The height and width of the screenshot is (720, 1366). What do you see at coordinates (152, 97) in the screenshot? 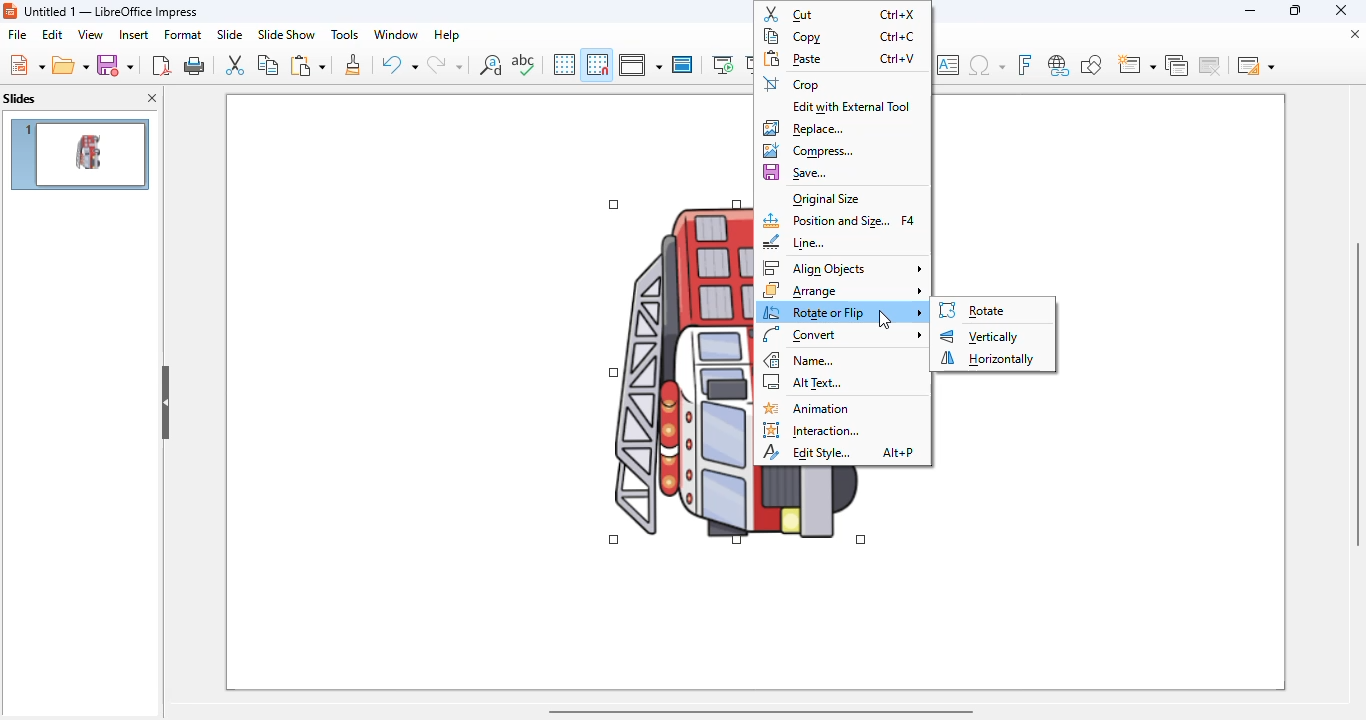
I see `close pane` at bounding box center [152, 97].